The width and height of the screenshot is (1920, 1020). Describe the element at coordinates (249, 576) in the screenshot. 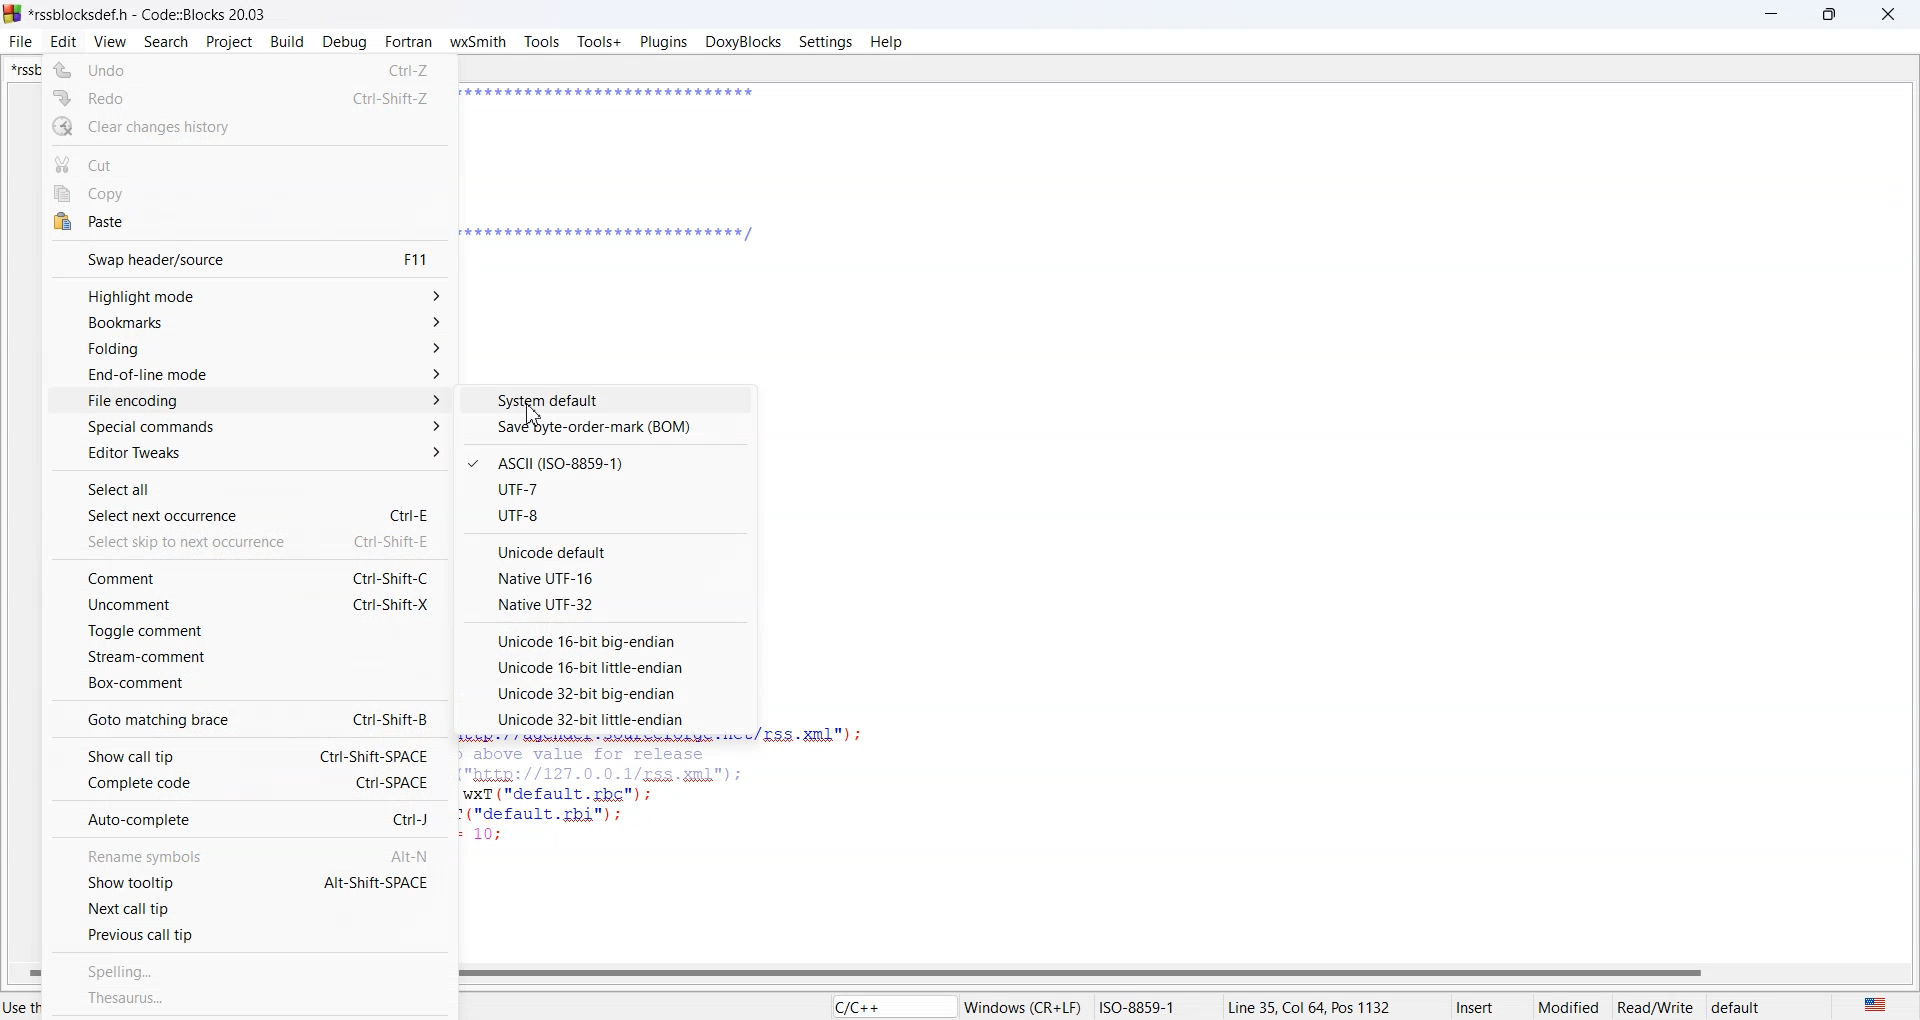

I see `Comment` at that location.